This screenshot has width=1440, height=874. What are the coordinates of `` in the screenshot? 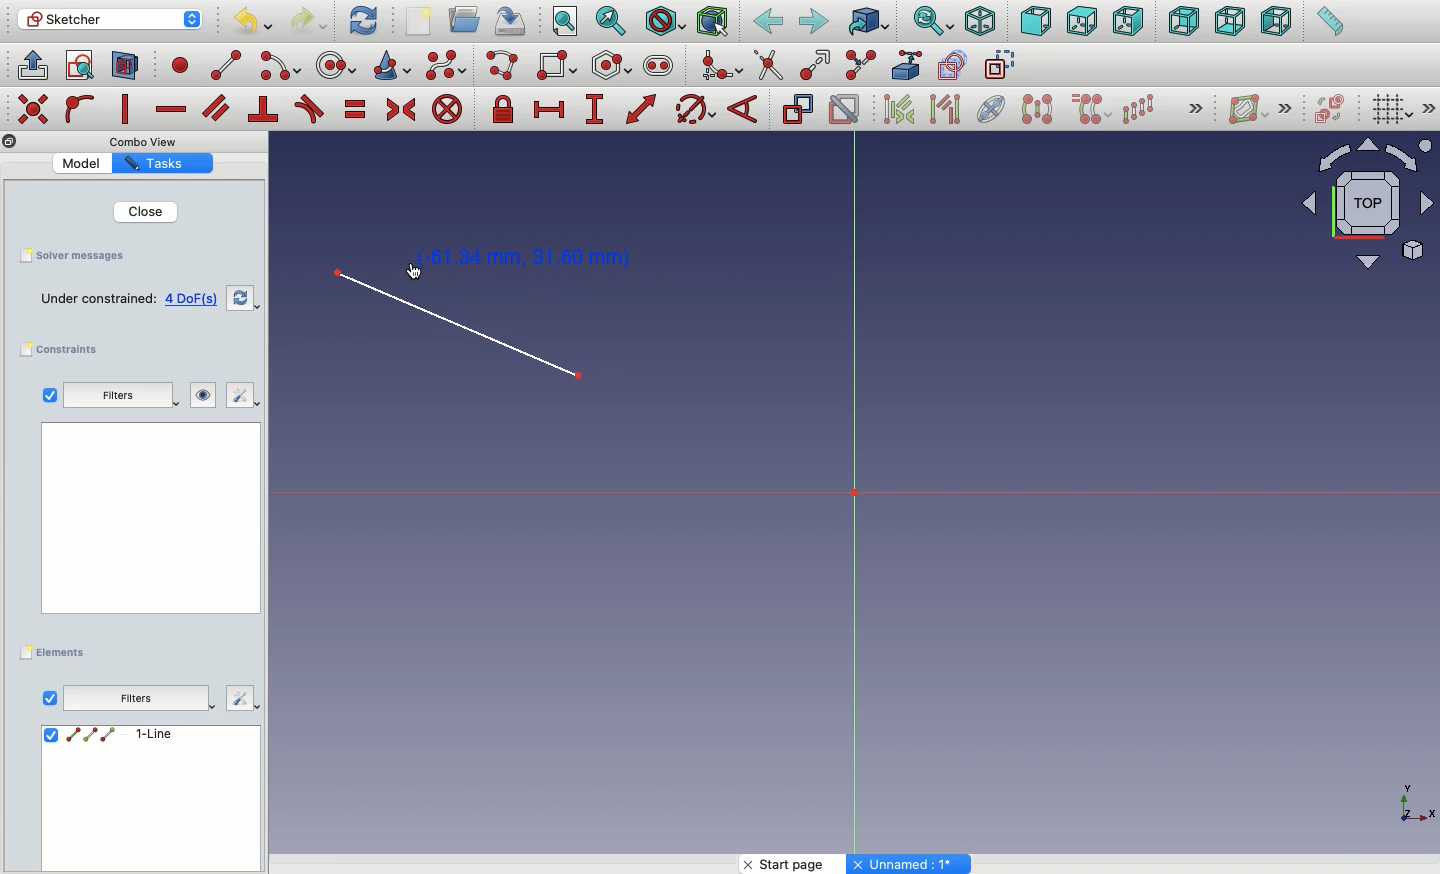 It's located at (1192, 107).